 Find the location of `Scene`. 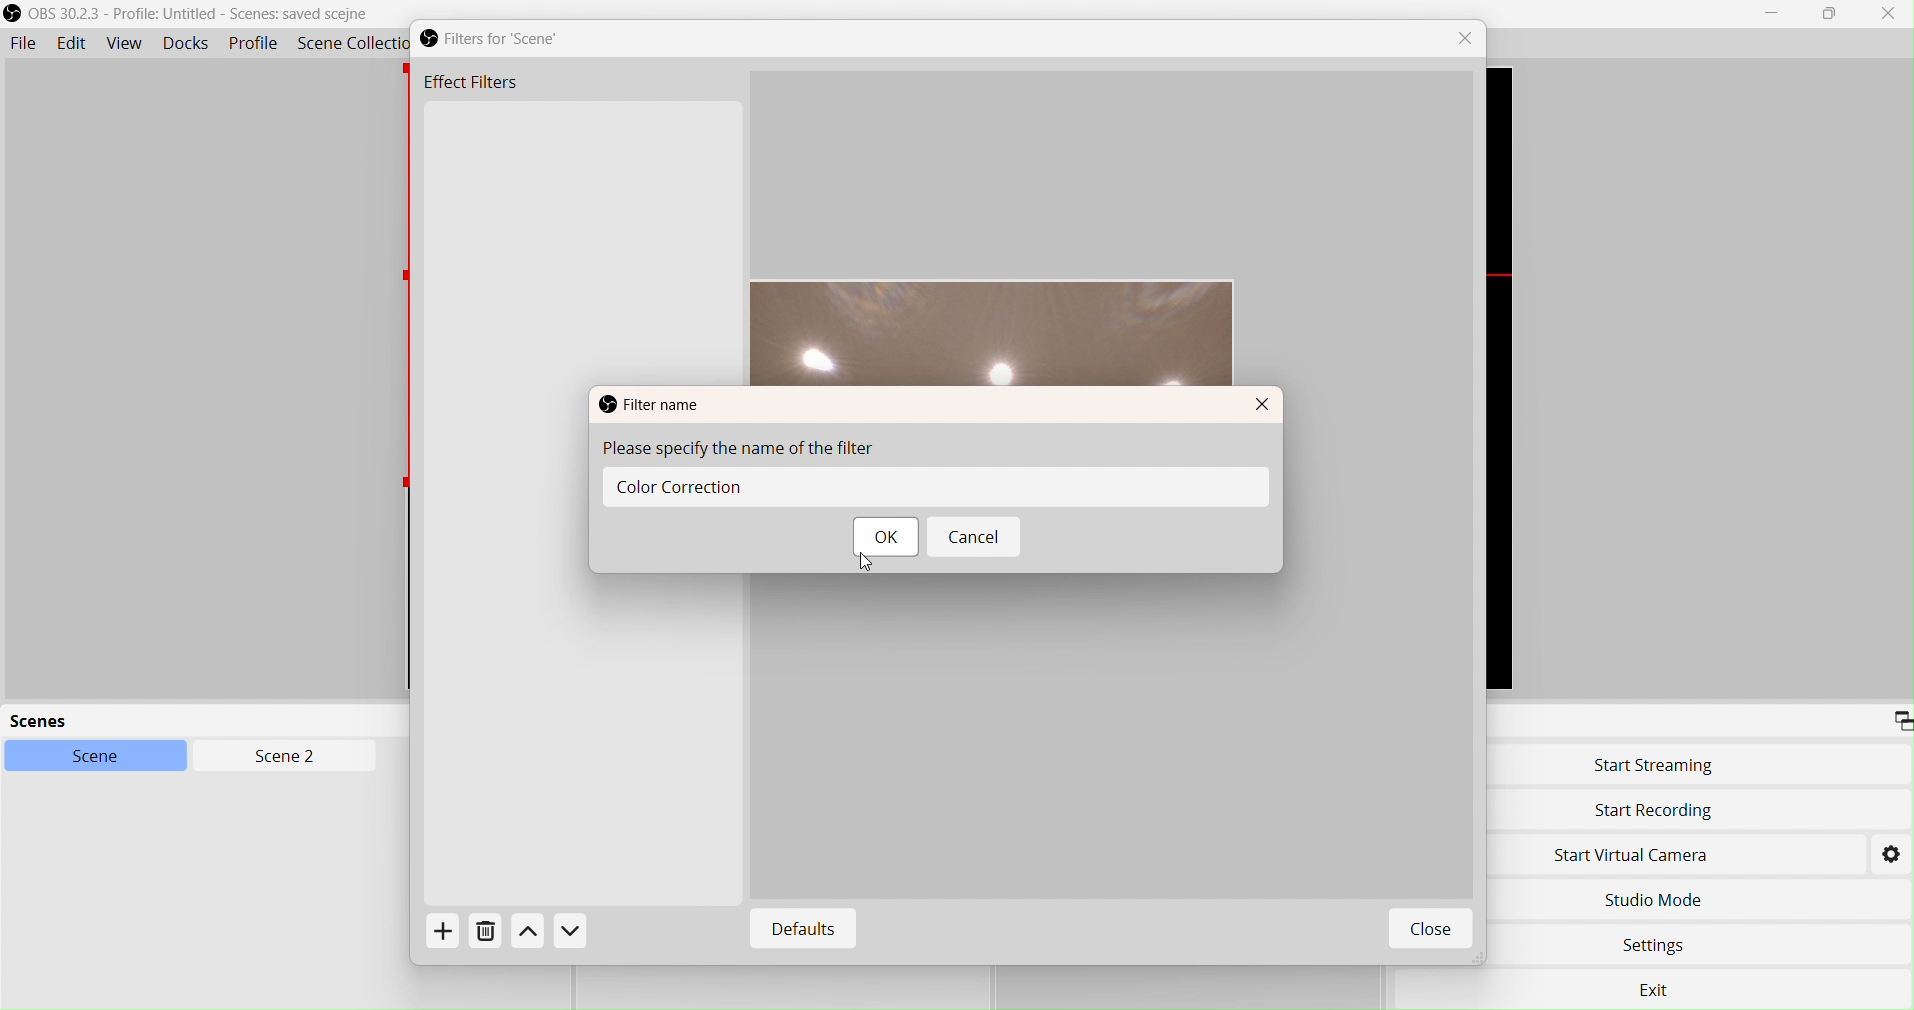

Scene is located at coordinates (107, 757).